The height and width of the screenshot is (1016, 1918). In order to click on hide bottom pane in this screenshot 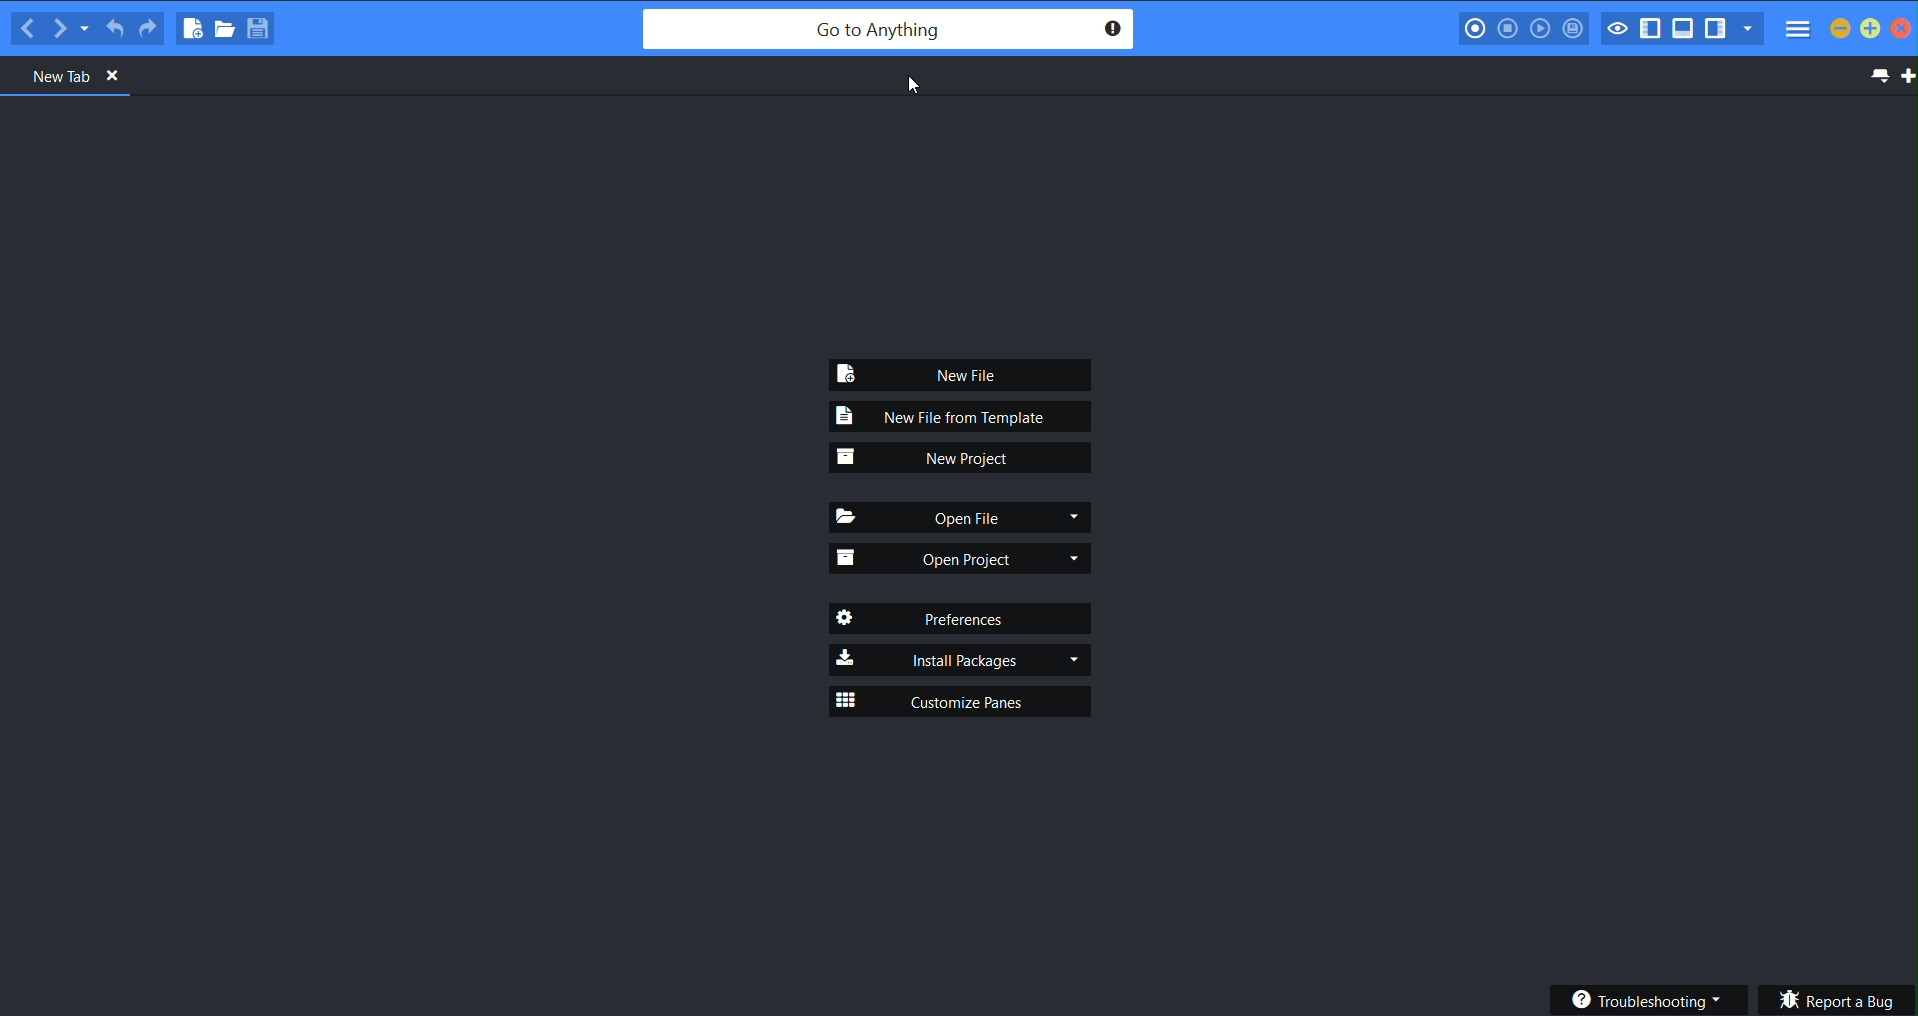, I will do `click(1684, 29)`.